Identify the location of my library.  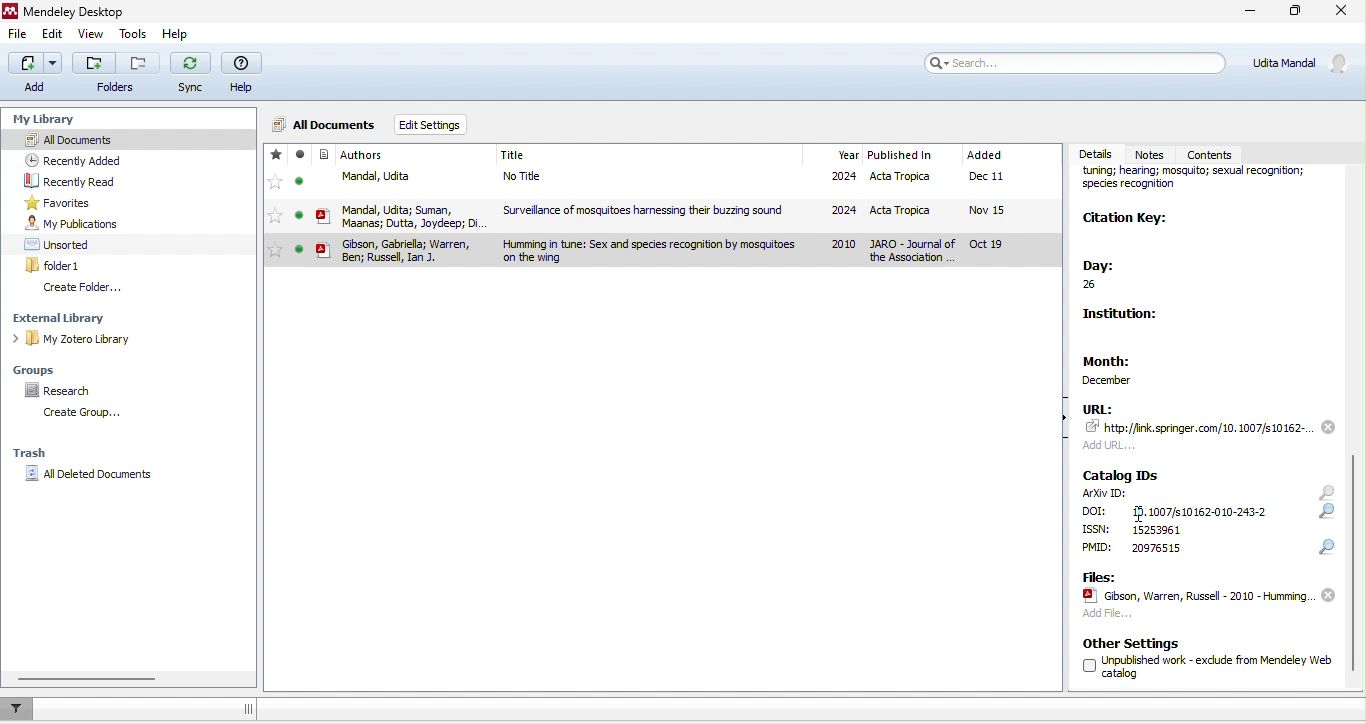
(47, 116).